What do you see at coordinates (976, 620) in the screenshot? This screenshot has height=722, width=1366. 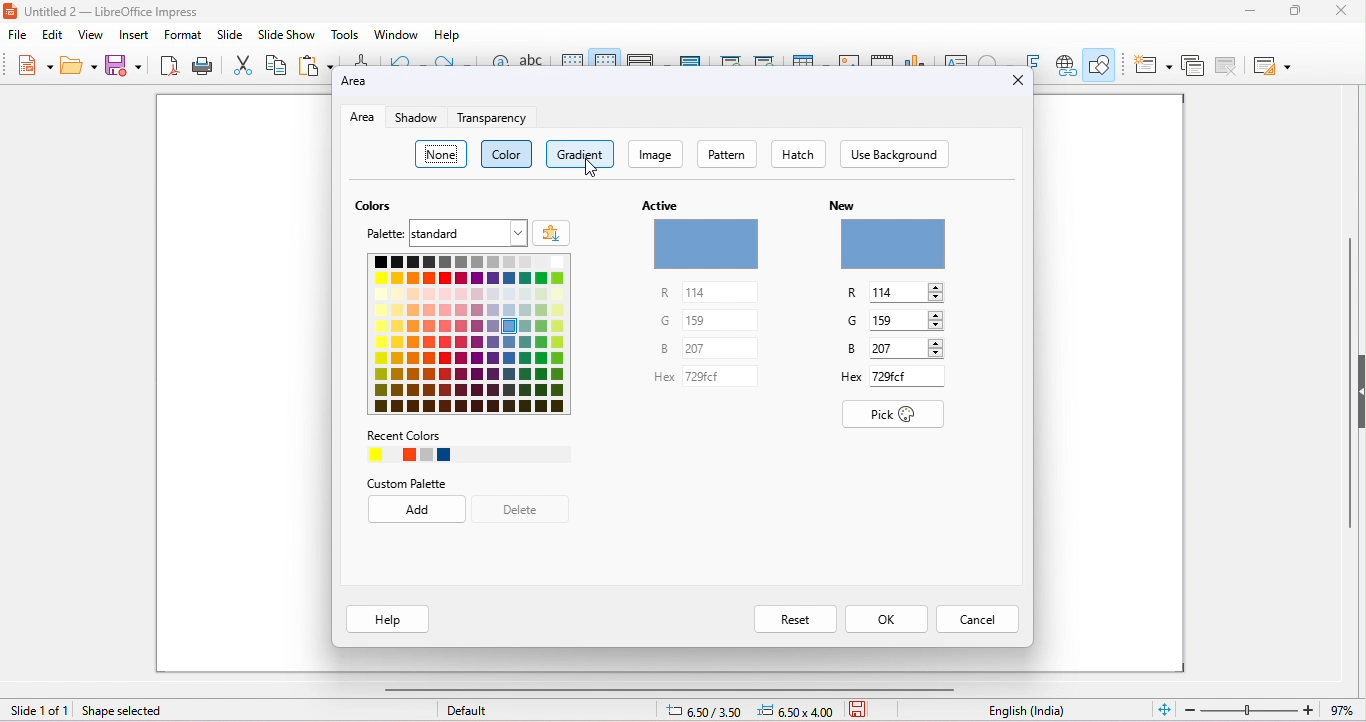 I see `cancel` at bounding box center [976, 620].